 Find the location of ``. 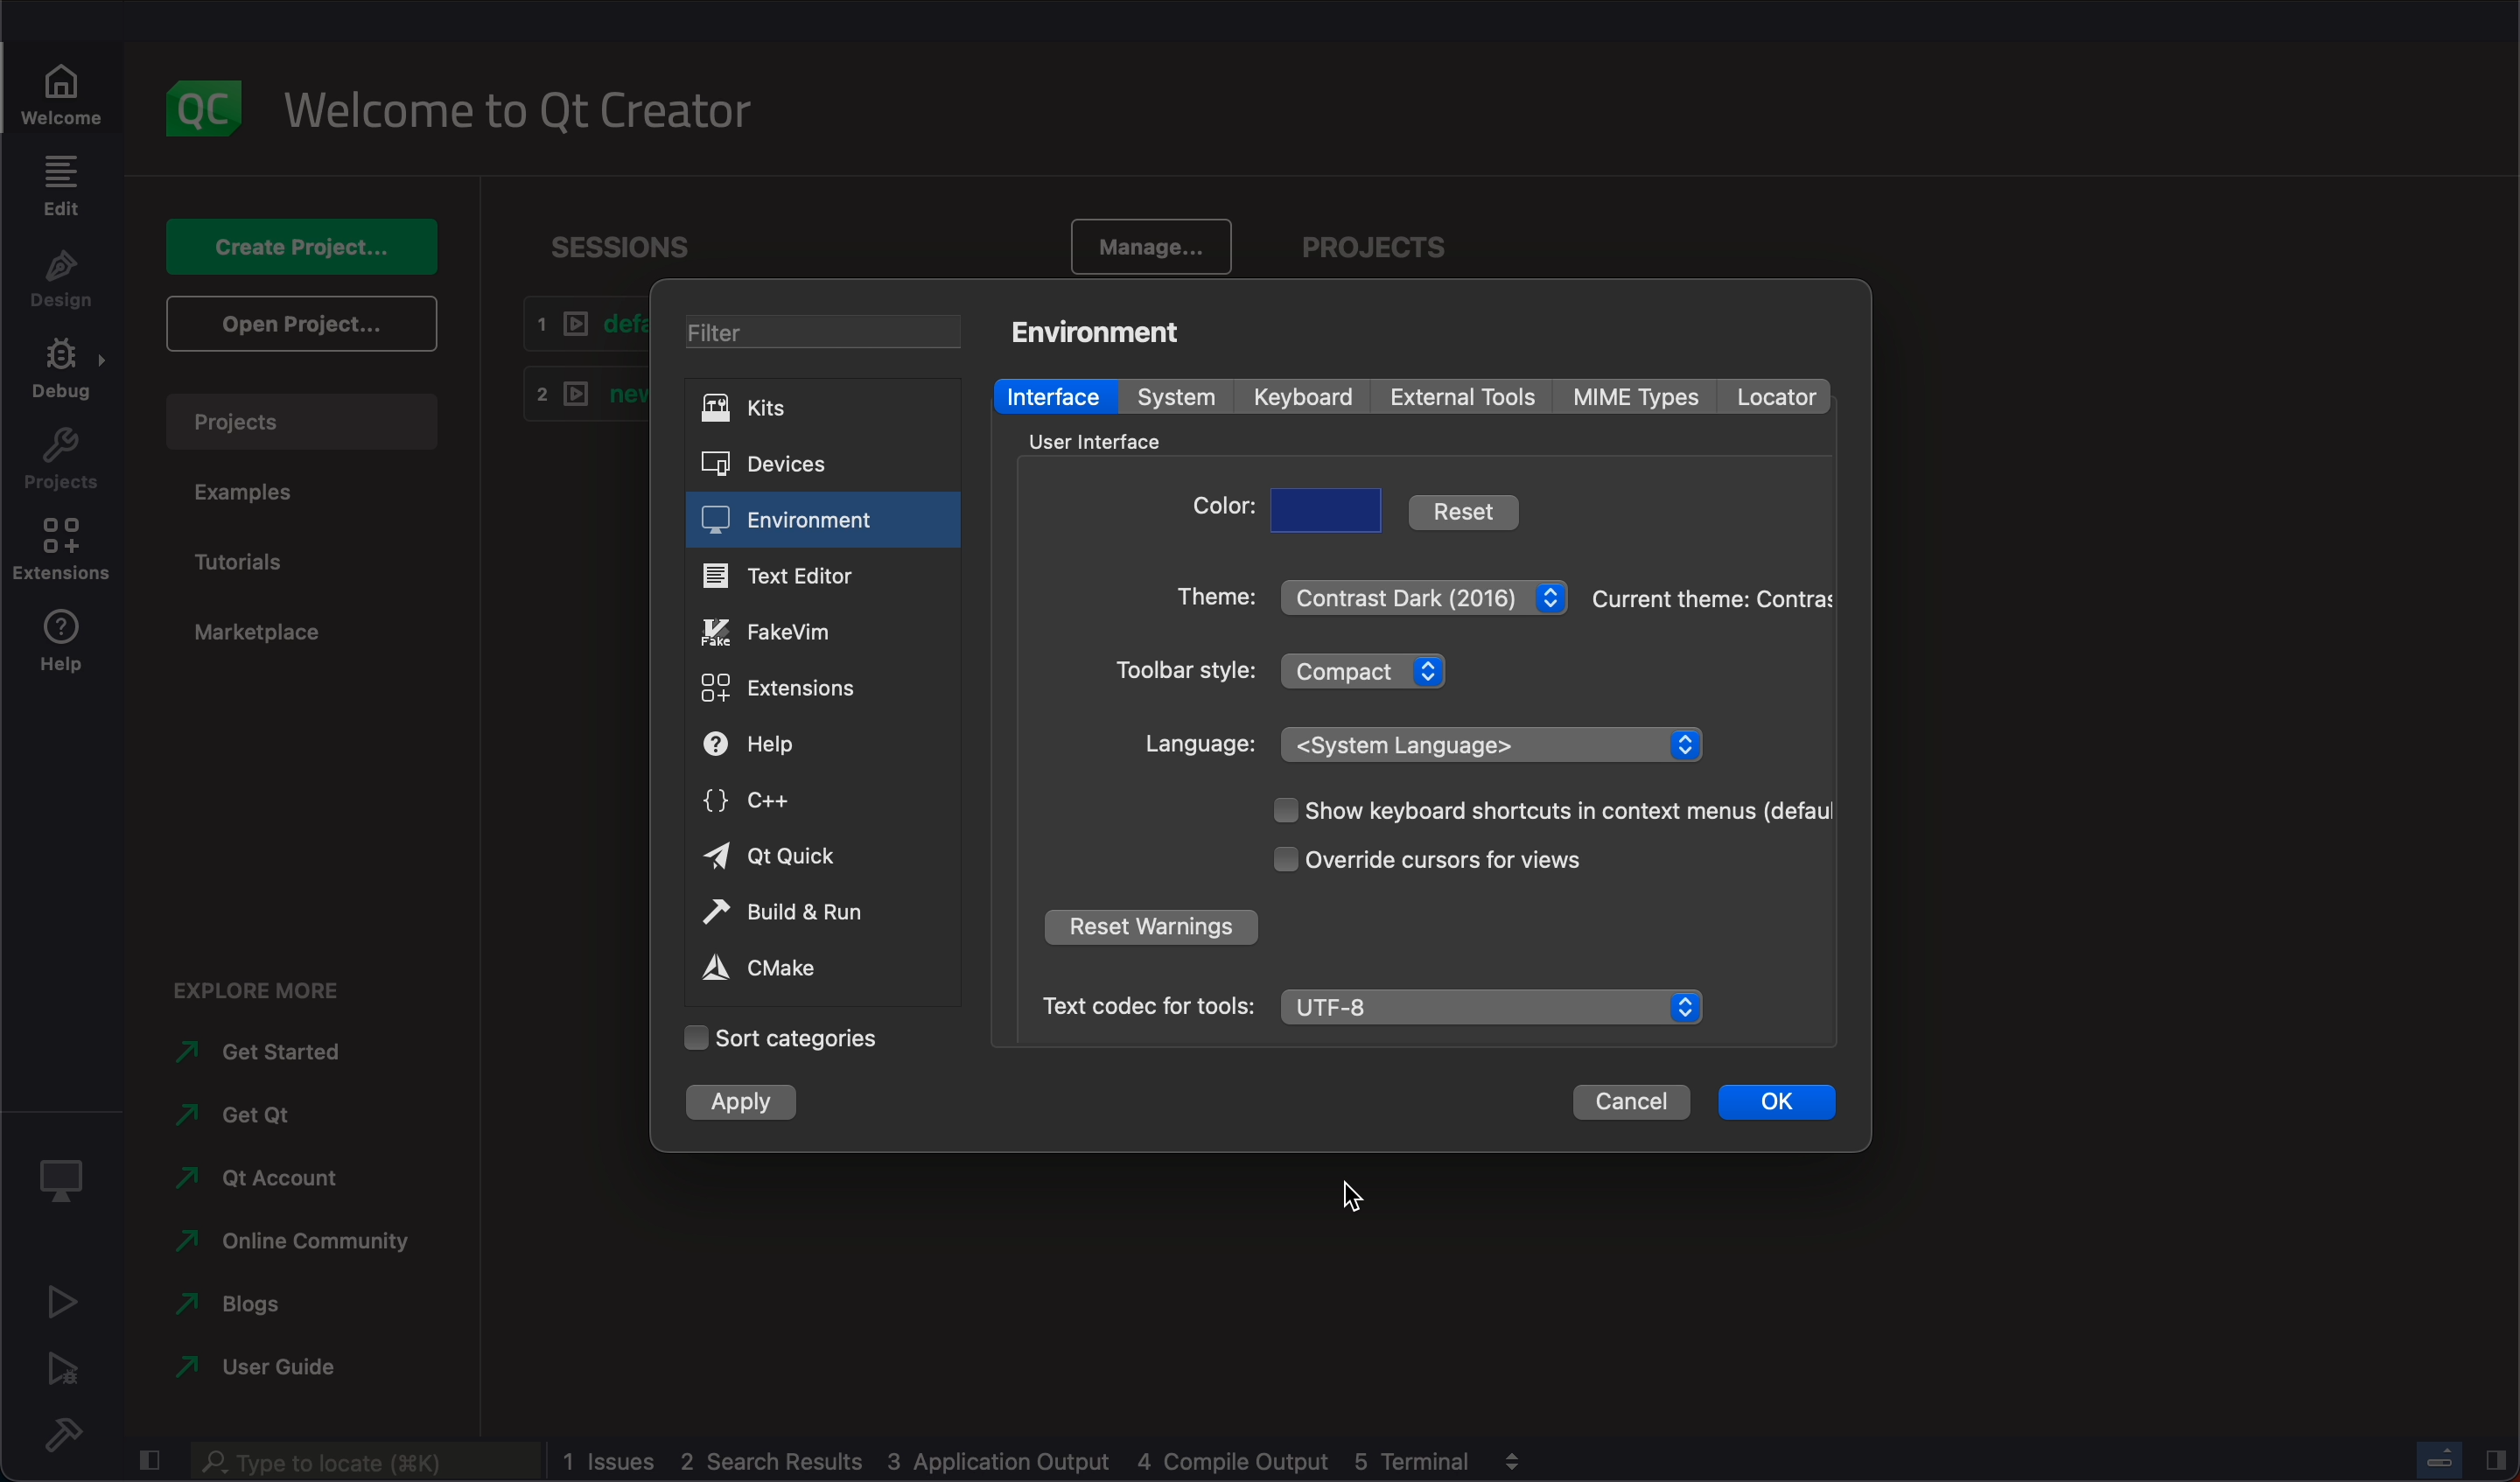

 is located at coordinates (1089, 441).